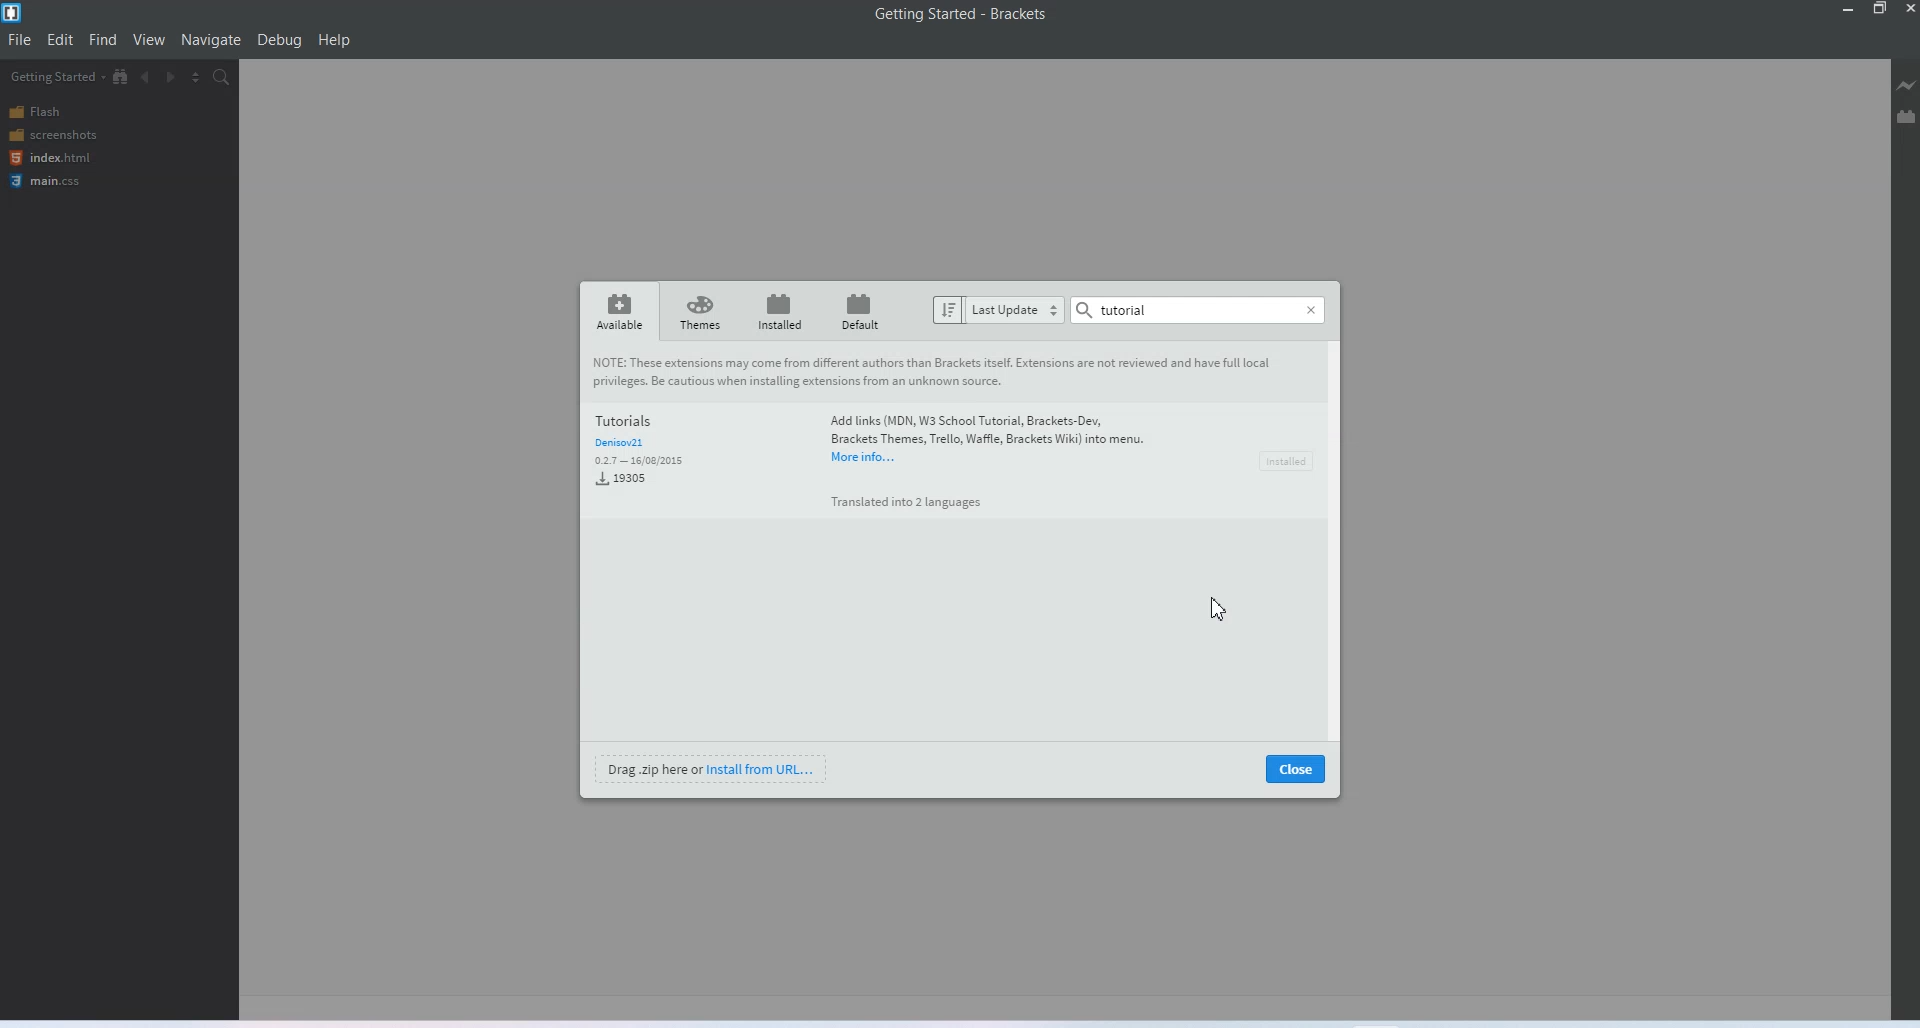 The image size is (1920, 1028). What do you see at coordinates (667, 455) in the screenshot?
I see `Tutorials and Download data` at bounding box center [667, 455].